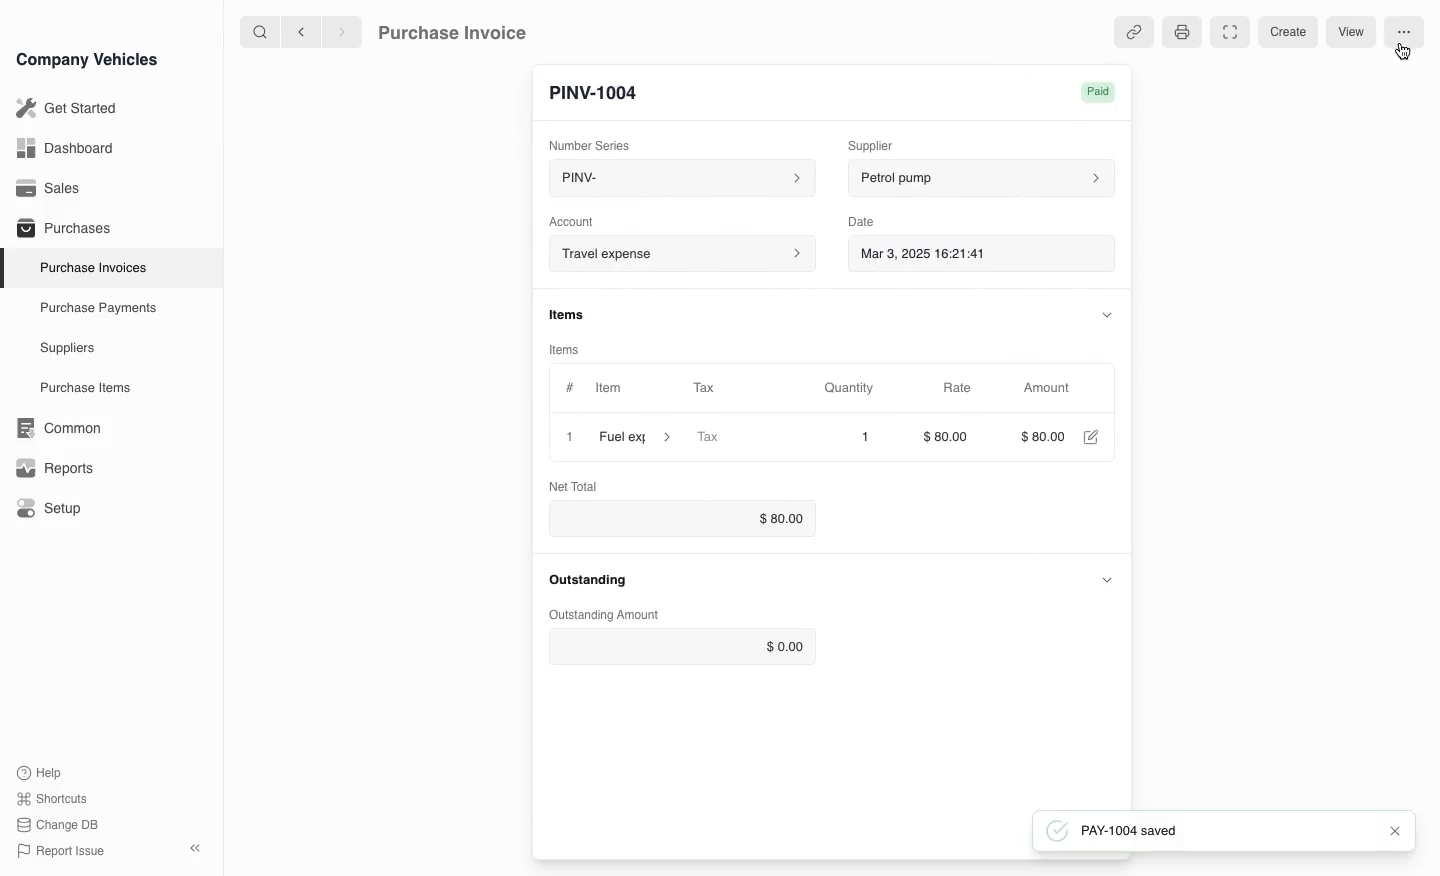 The image size is (1440, 876). Describe the element at coordinates (299, 31) in the screenshot. I see `previous` at that location.